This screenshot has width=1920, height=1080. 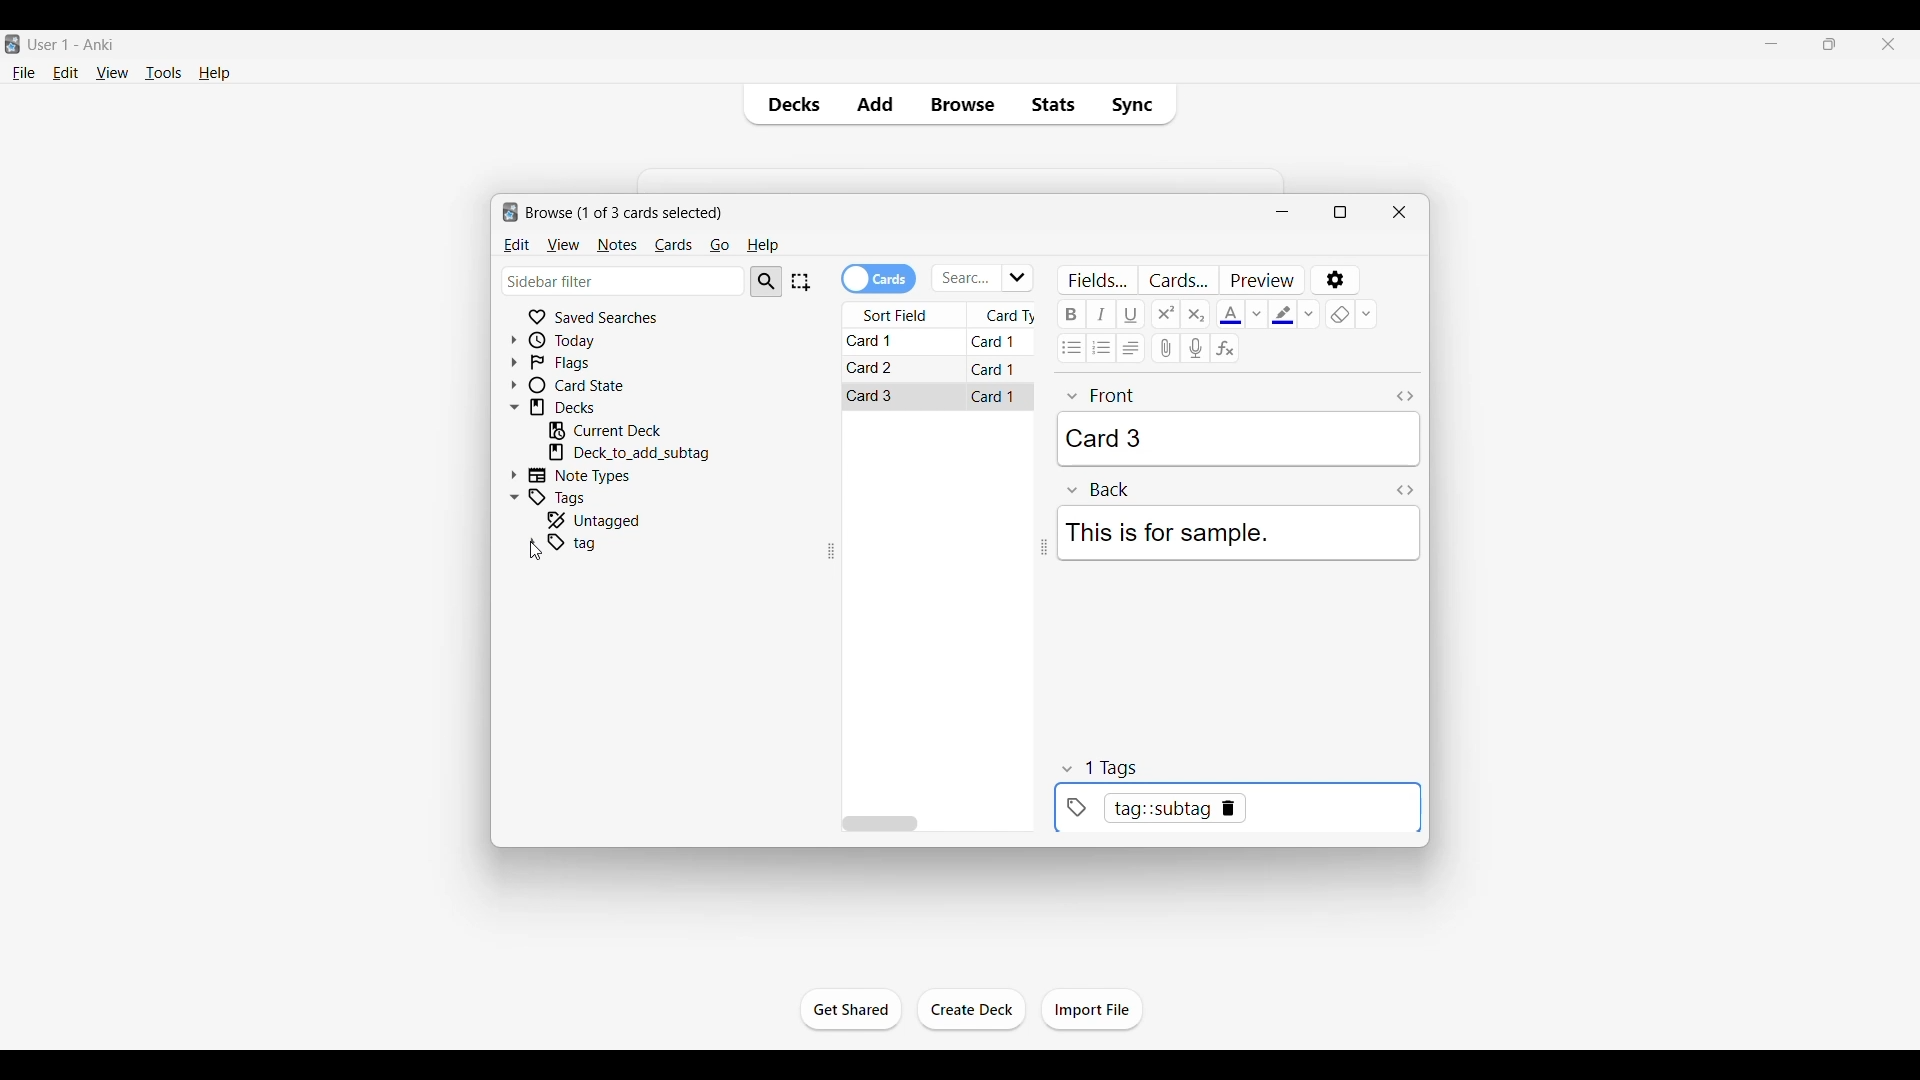 I want to click on Search, so click(x=766, y=282).